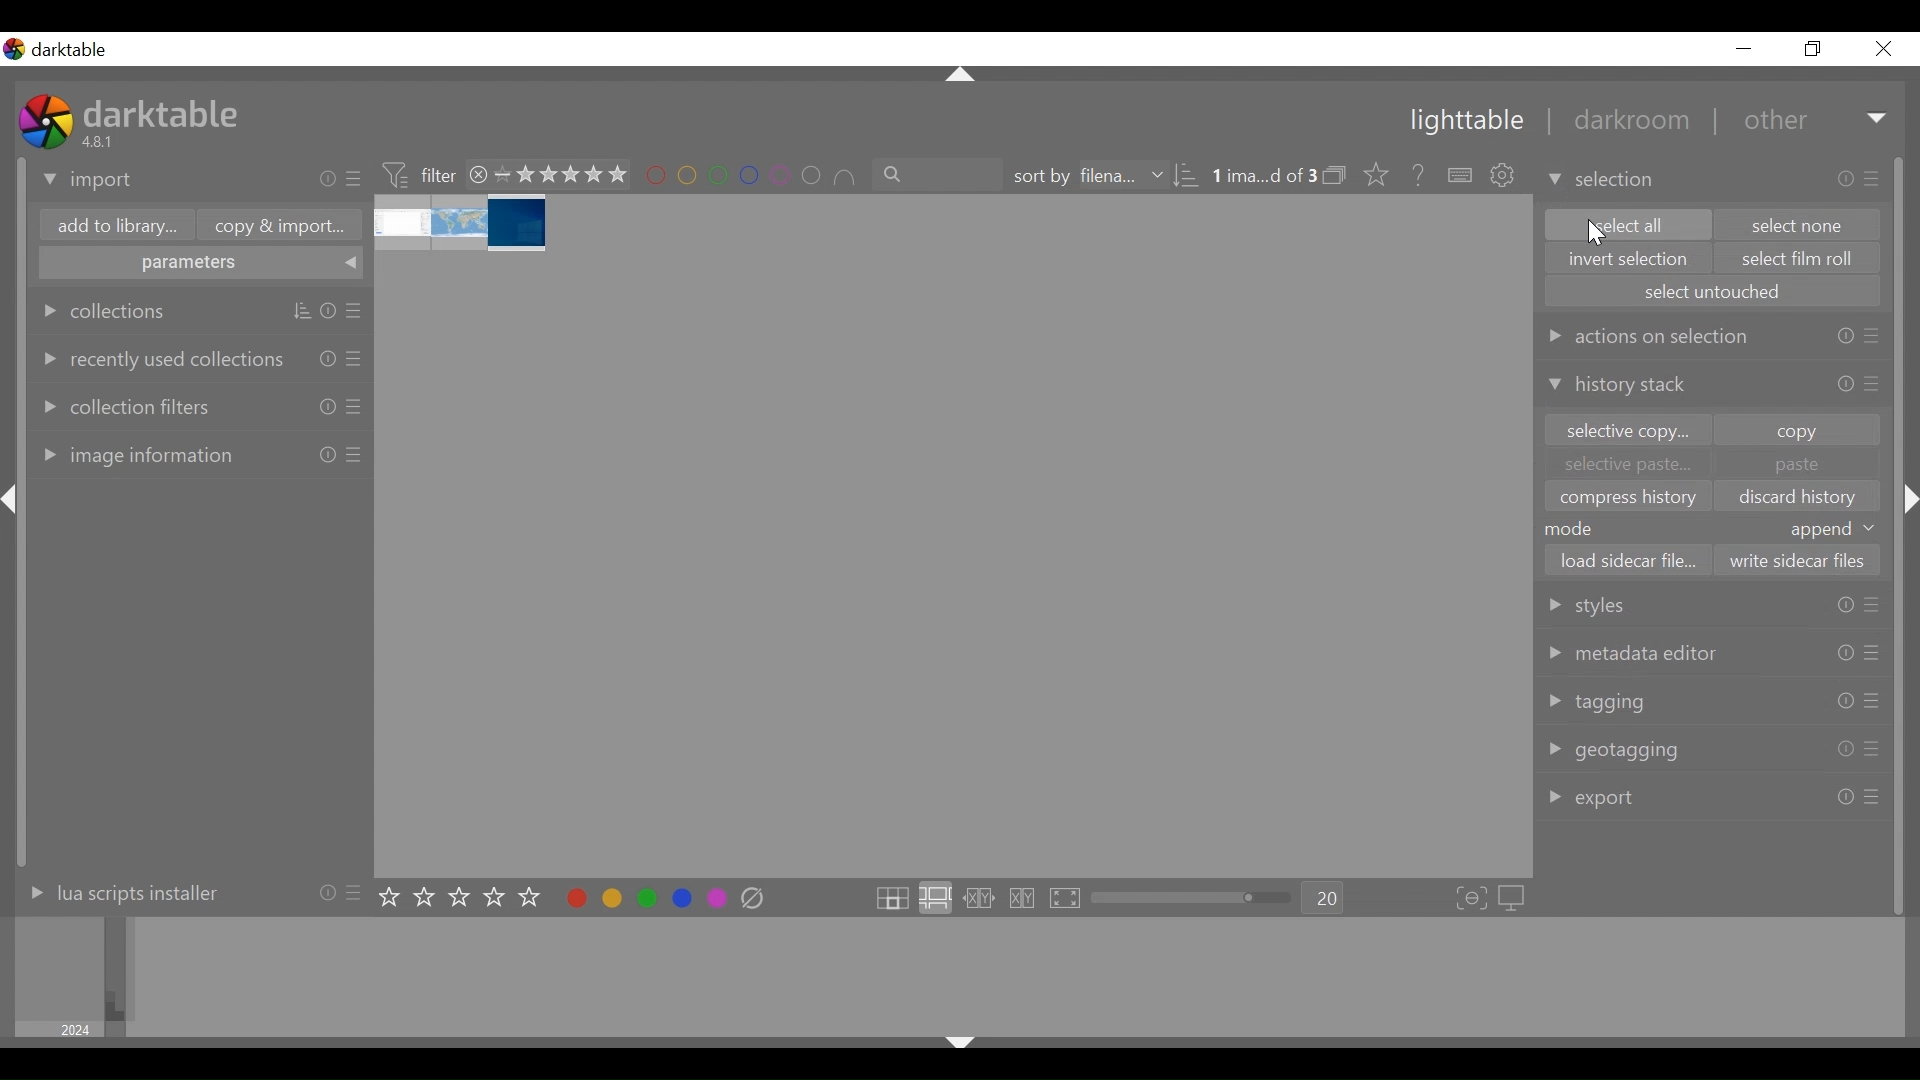 The height and width of the screenshot is (1080, 1920). I want to click on filter by text, so click(939, 175).